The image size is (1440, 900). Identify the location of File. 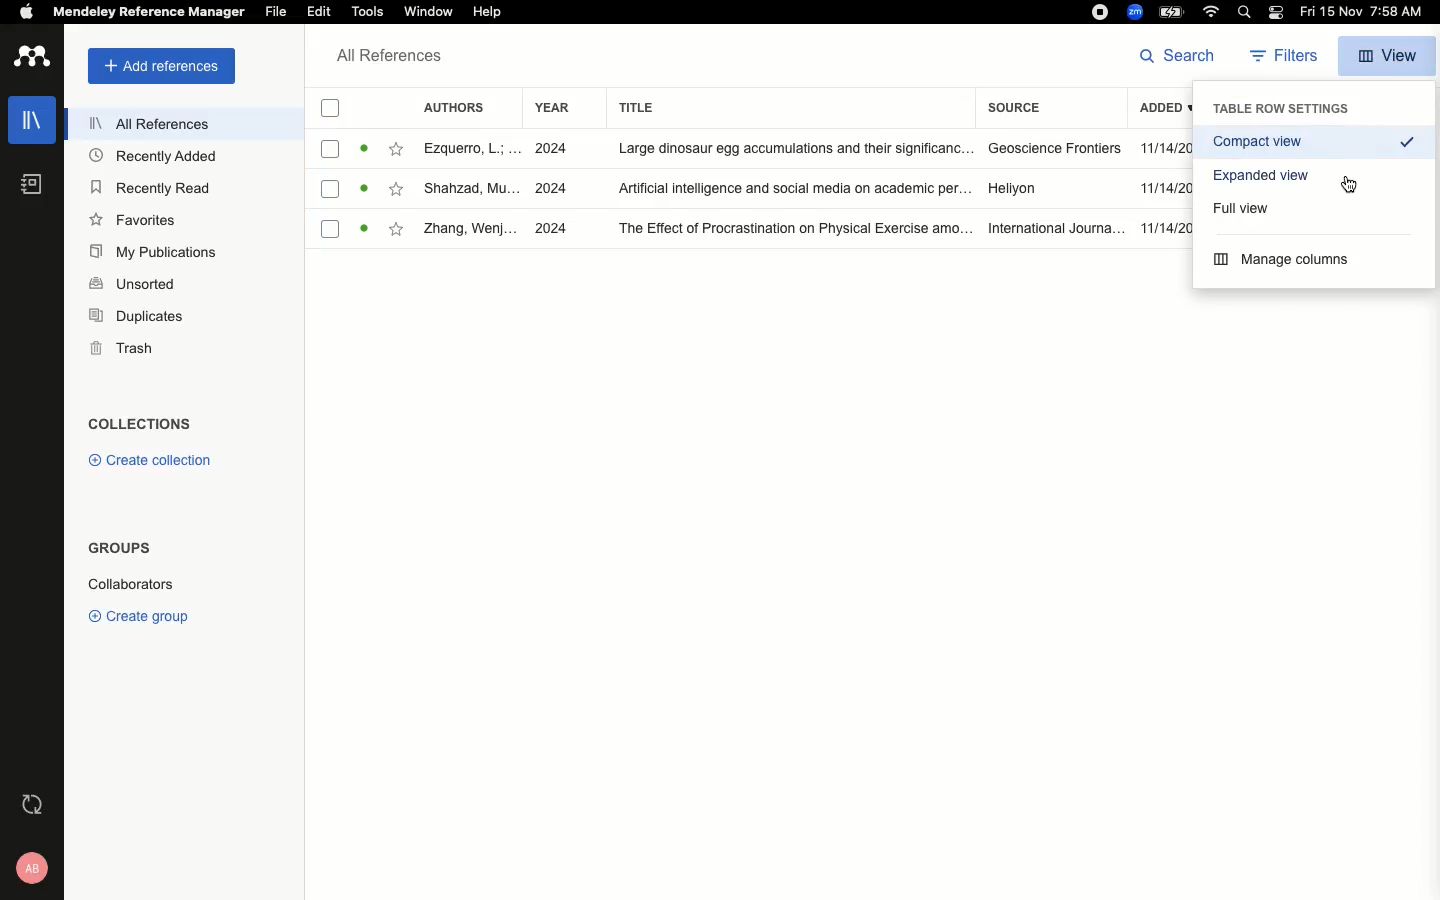
(277, 11).